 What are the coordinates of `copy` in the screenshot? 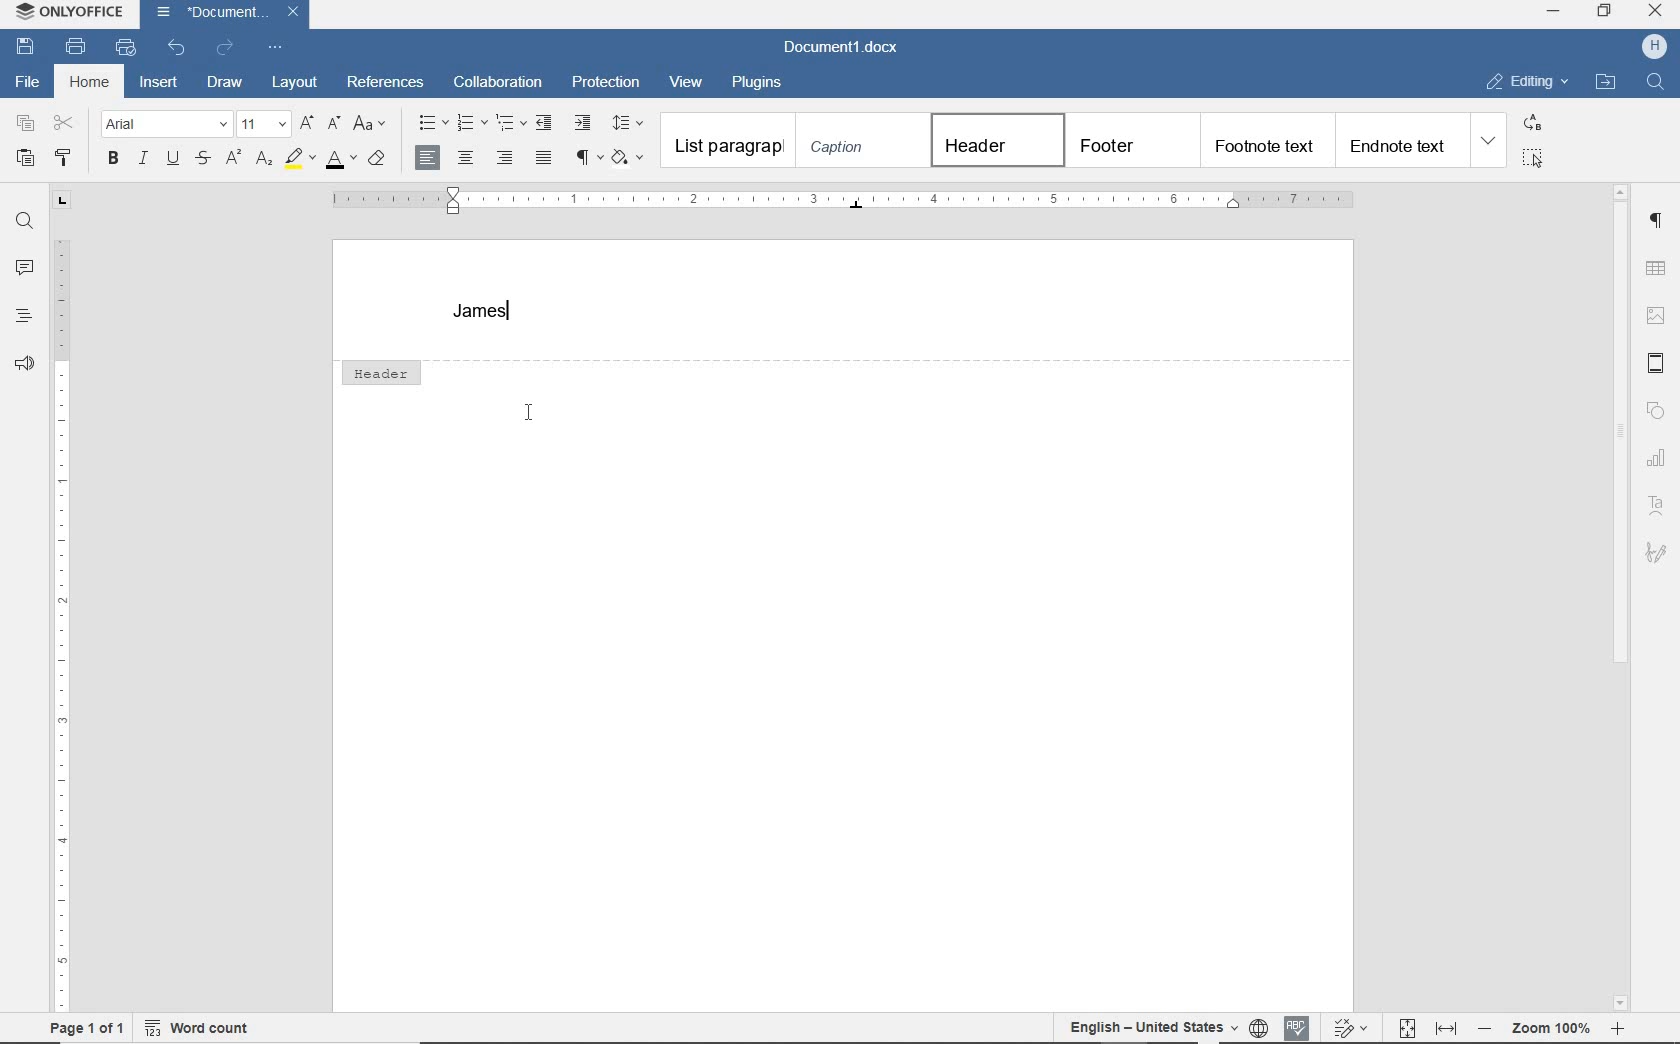 It's located at (26, 125).